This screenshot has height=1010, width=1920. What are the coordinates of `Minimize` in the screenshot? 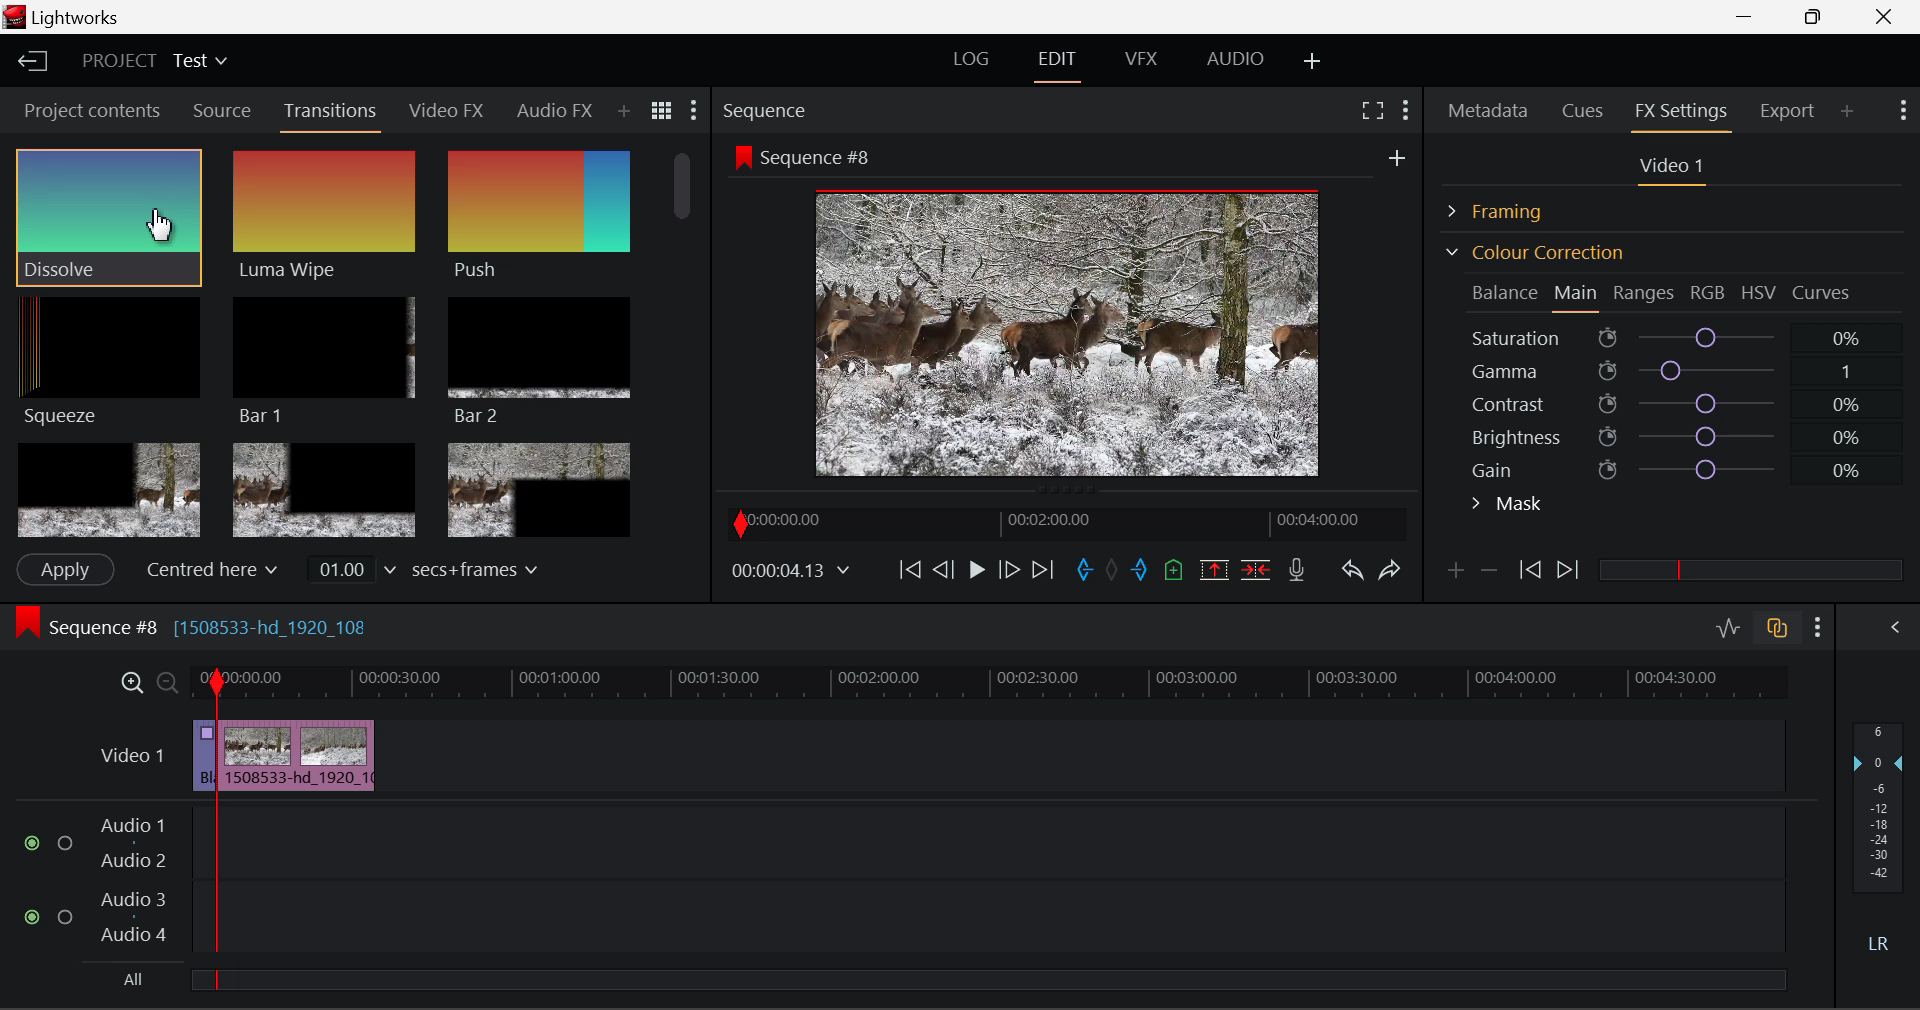 It's located at (1818, 16).